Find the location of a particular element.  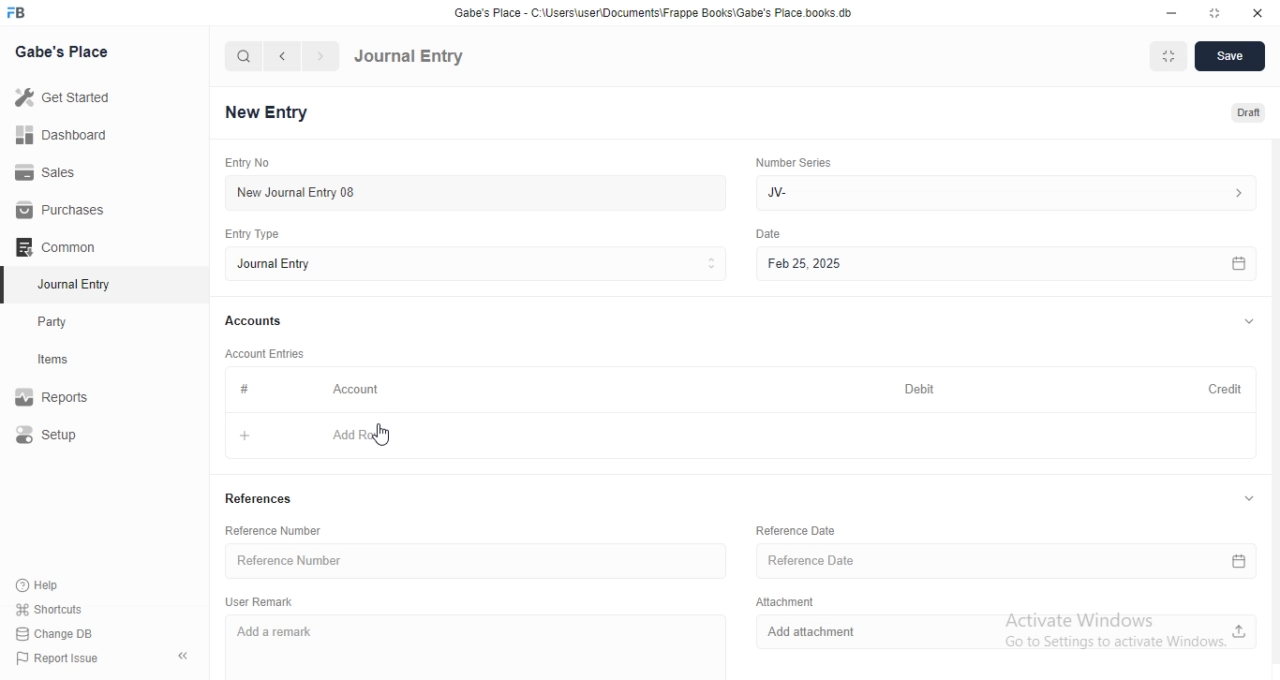

Save is located at coordinates (1231, 57).